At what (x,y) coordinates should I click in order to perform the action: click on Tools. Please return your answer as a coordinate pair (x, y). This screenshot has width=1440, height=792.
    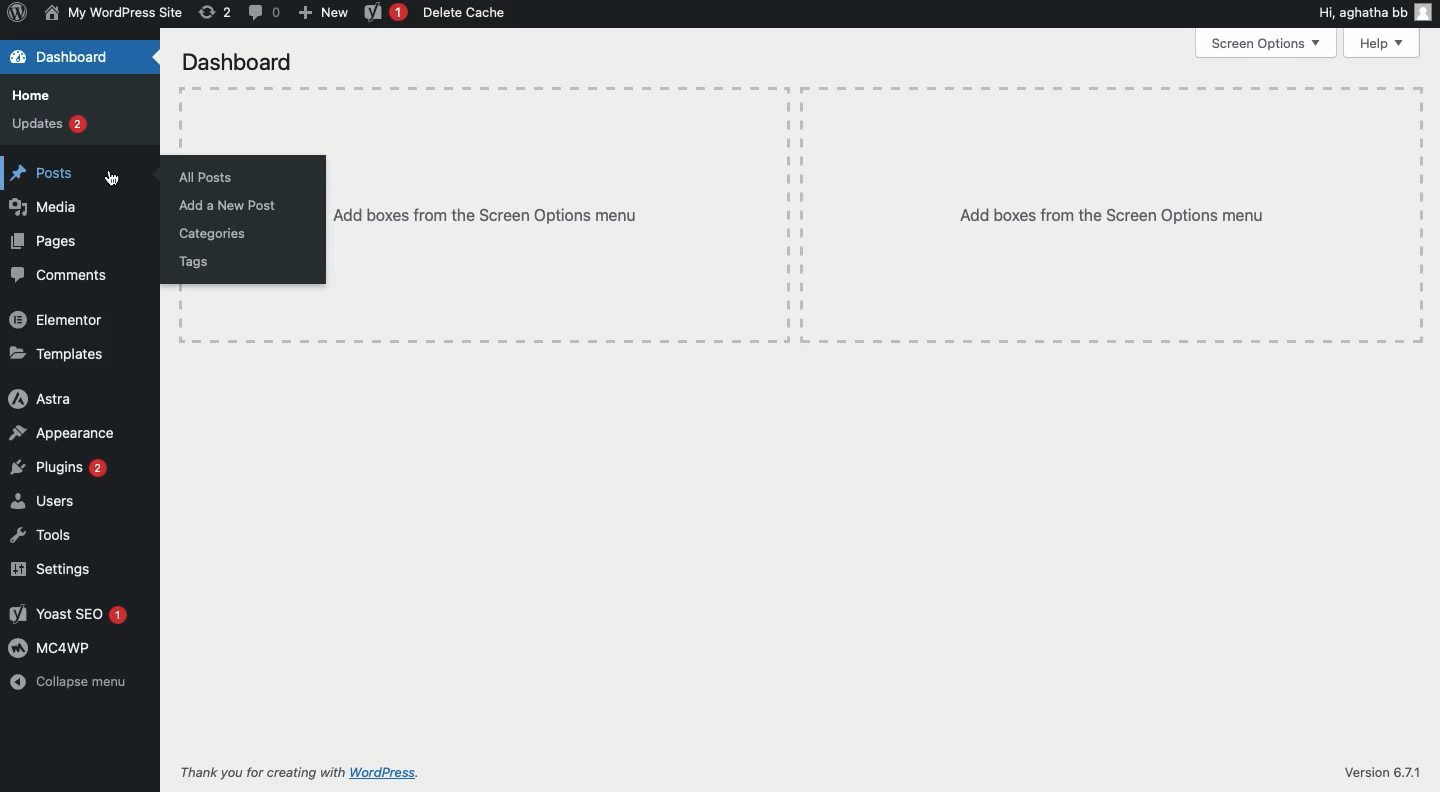
    Looking at the image, I should click on (40, 535).